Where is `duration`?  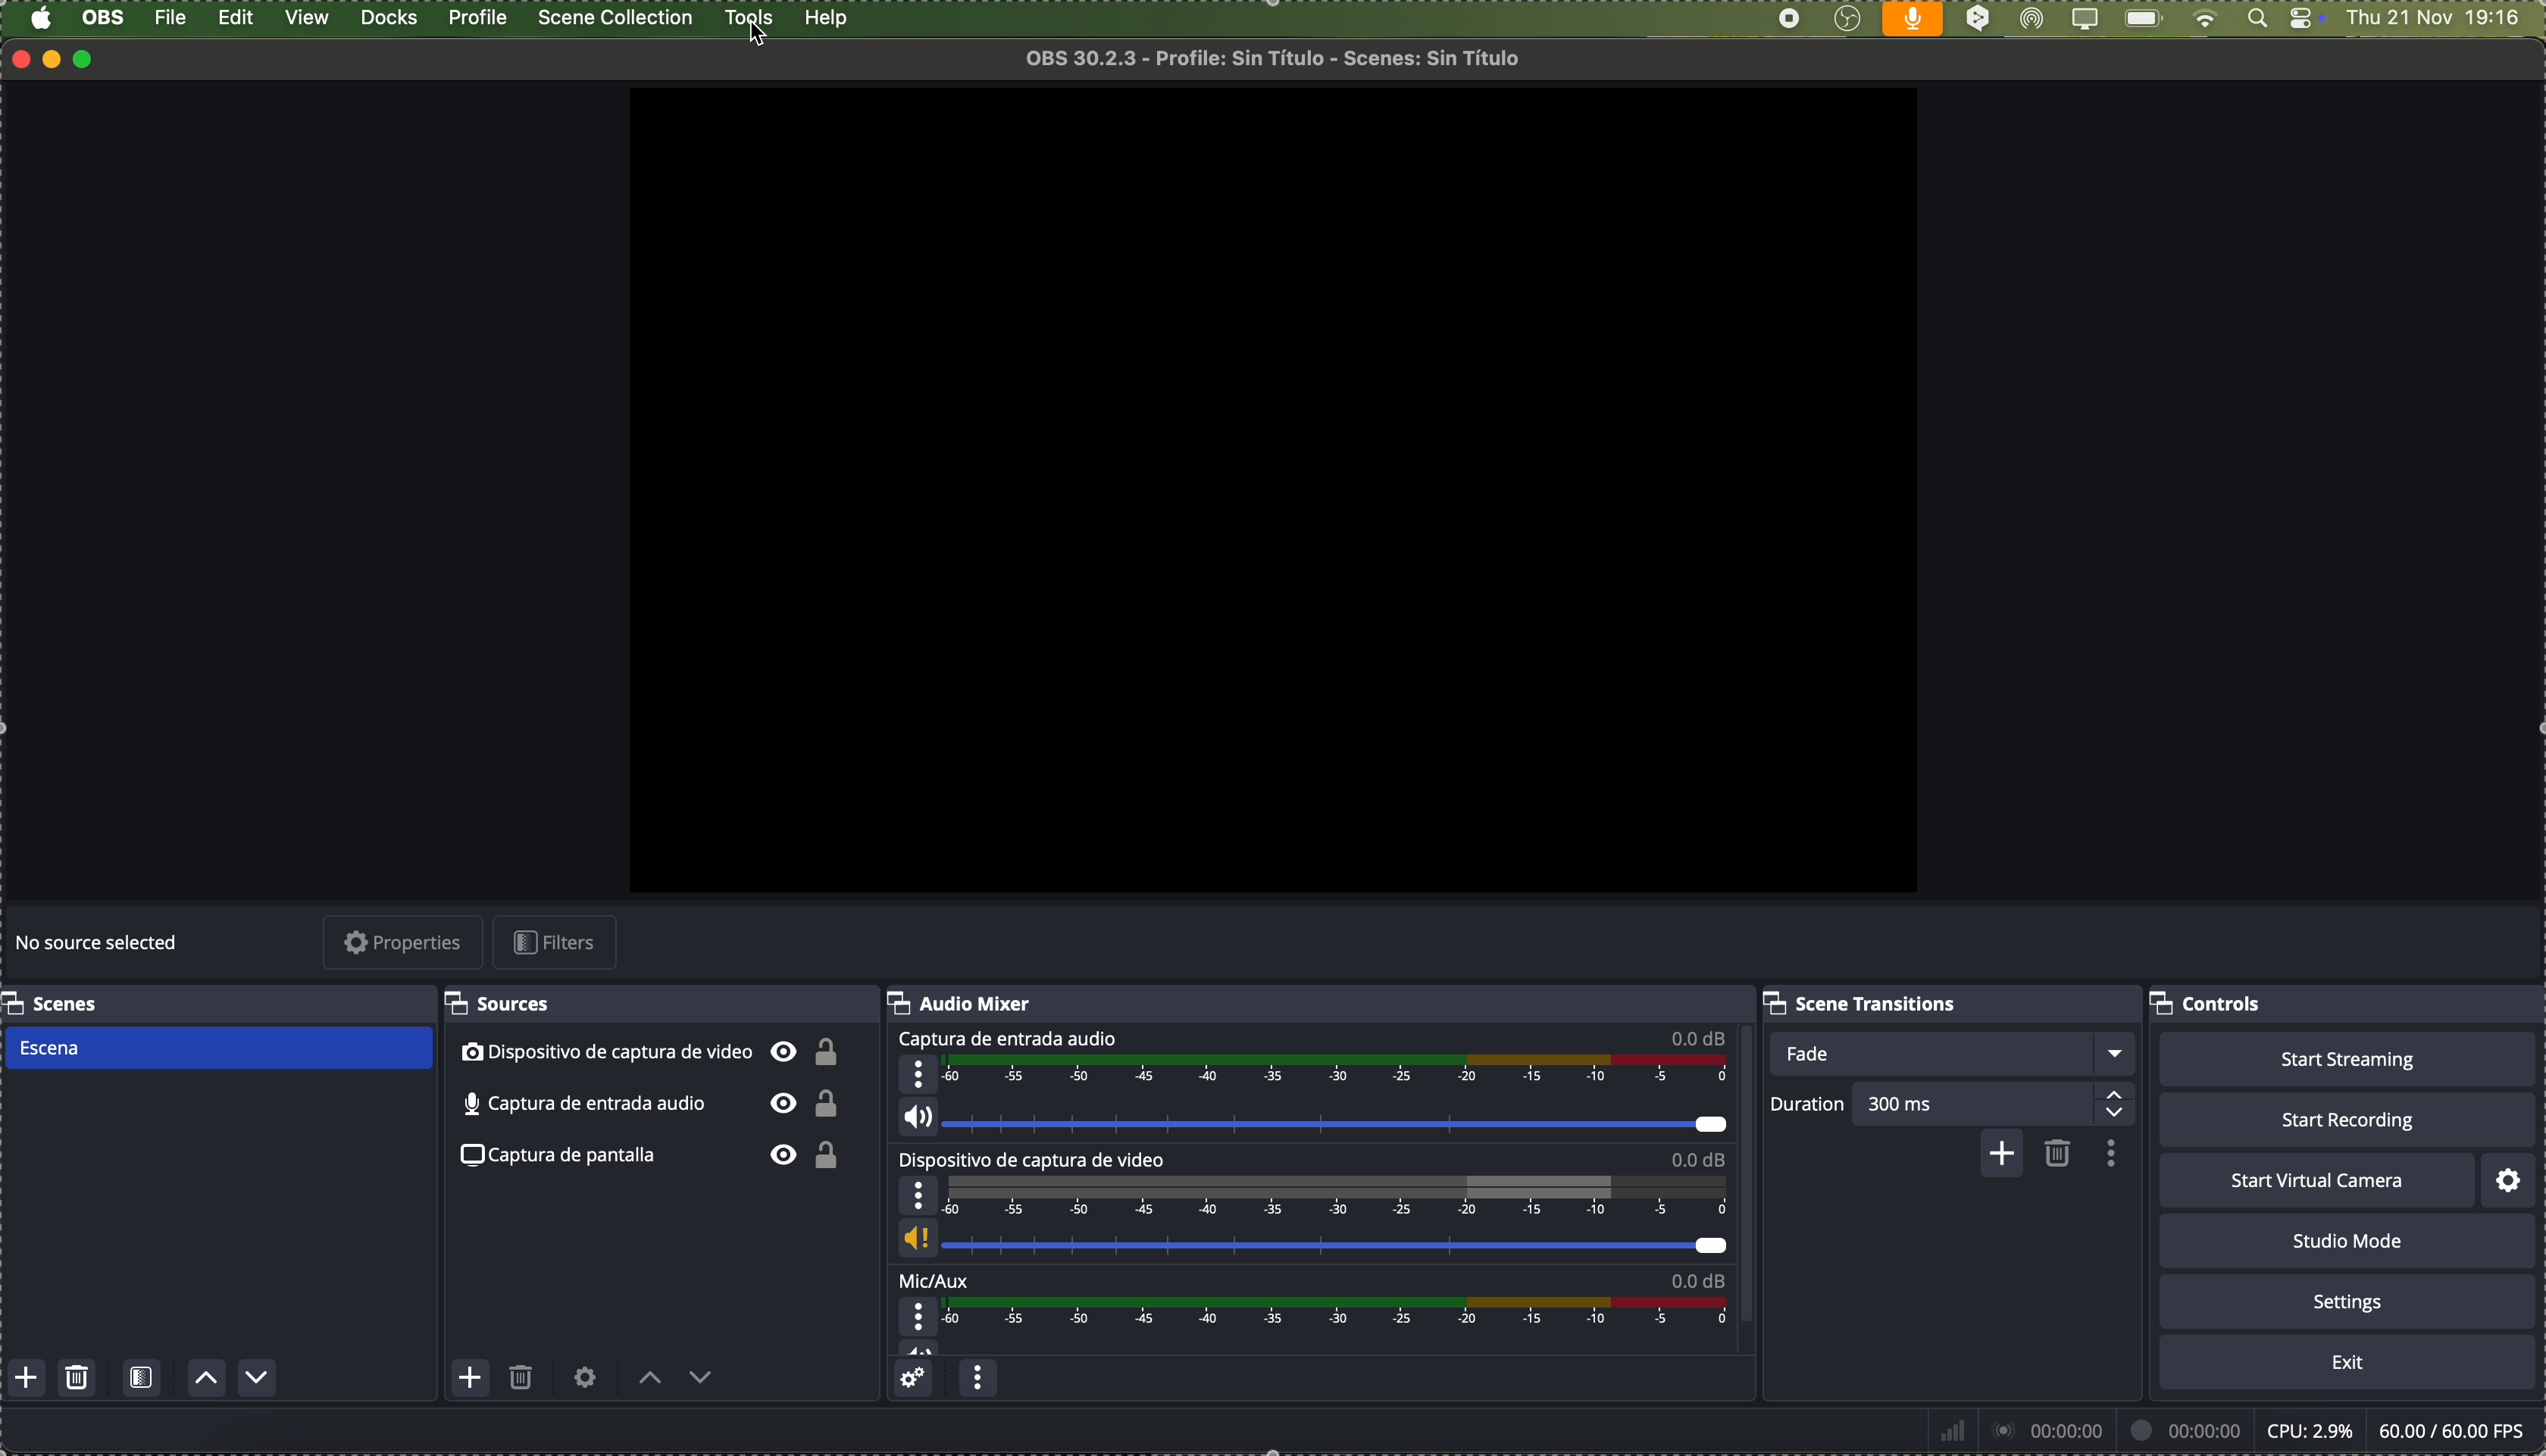
duration is located at coordinates (1808, 1107).